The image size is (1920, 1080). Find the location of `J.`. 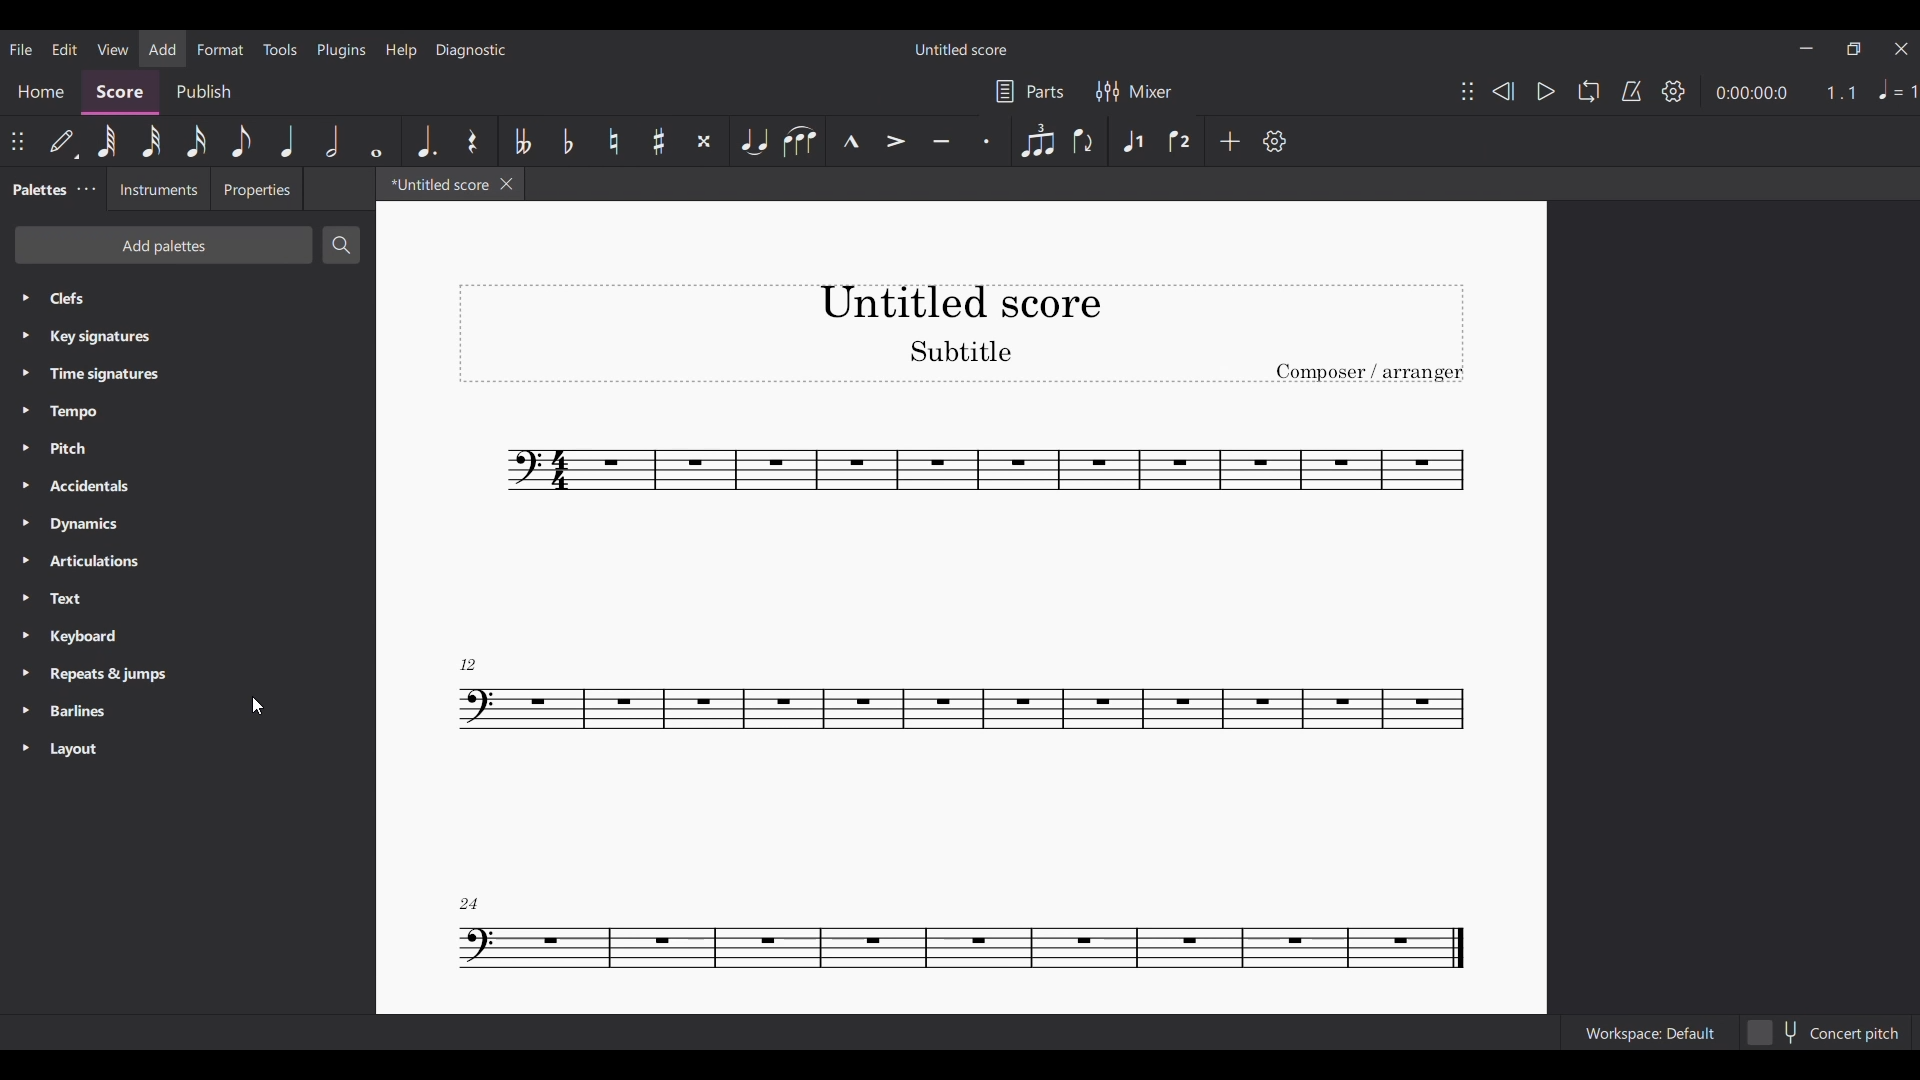

J. is located at coordinates (428, 138).